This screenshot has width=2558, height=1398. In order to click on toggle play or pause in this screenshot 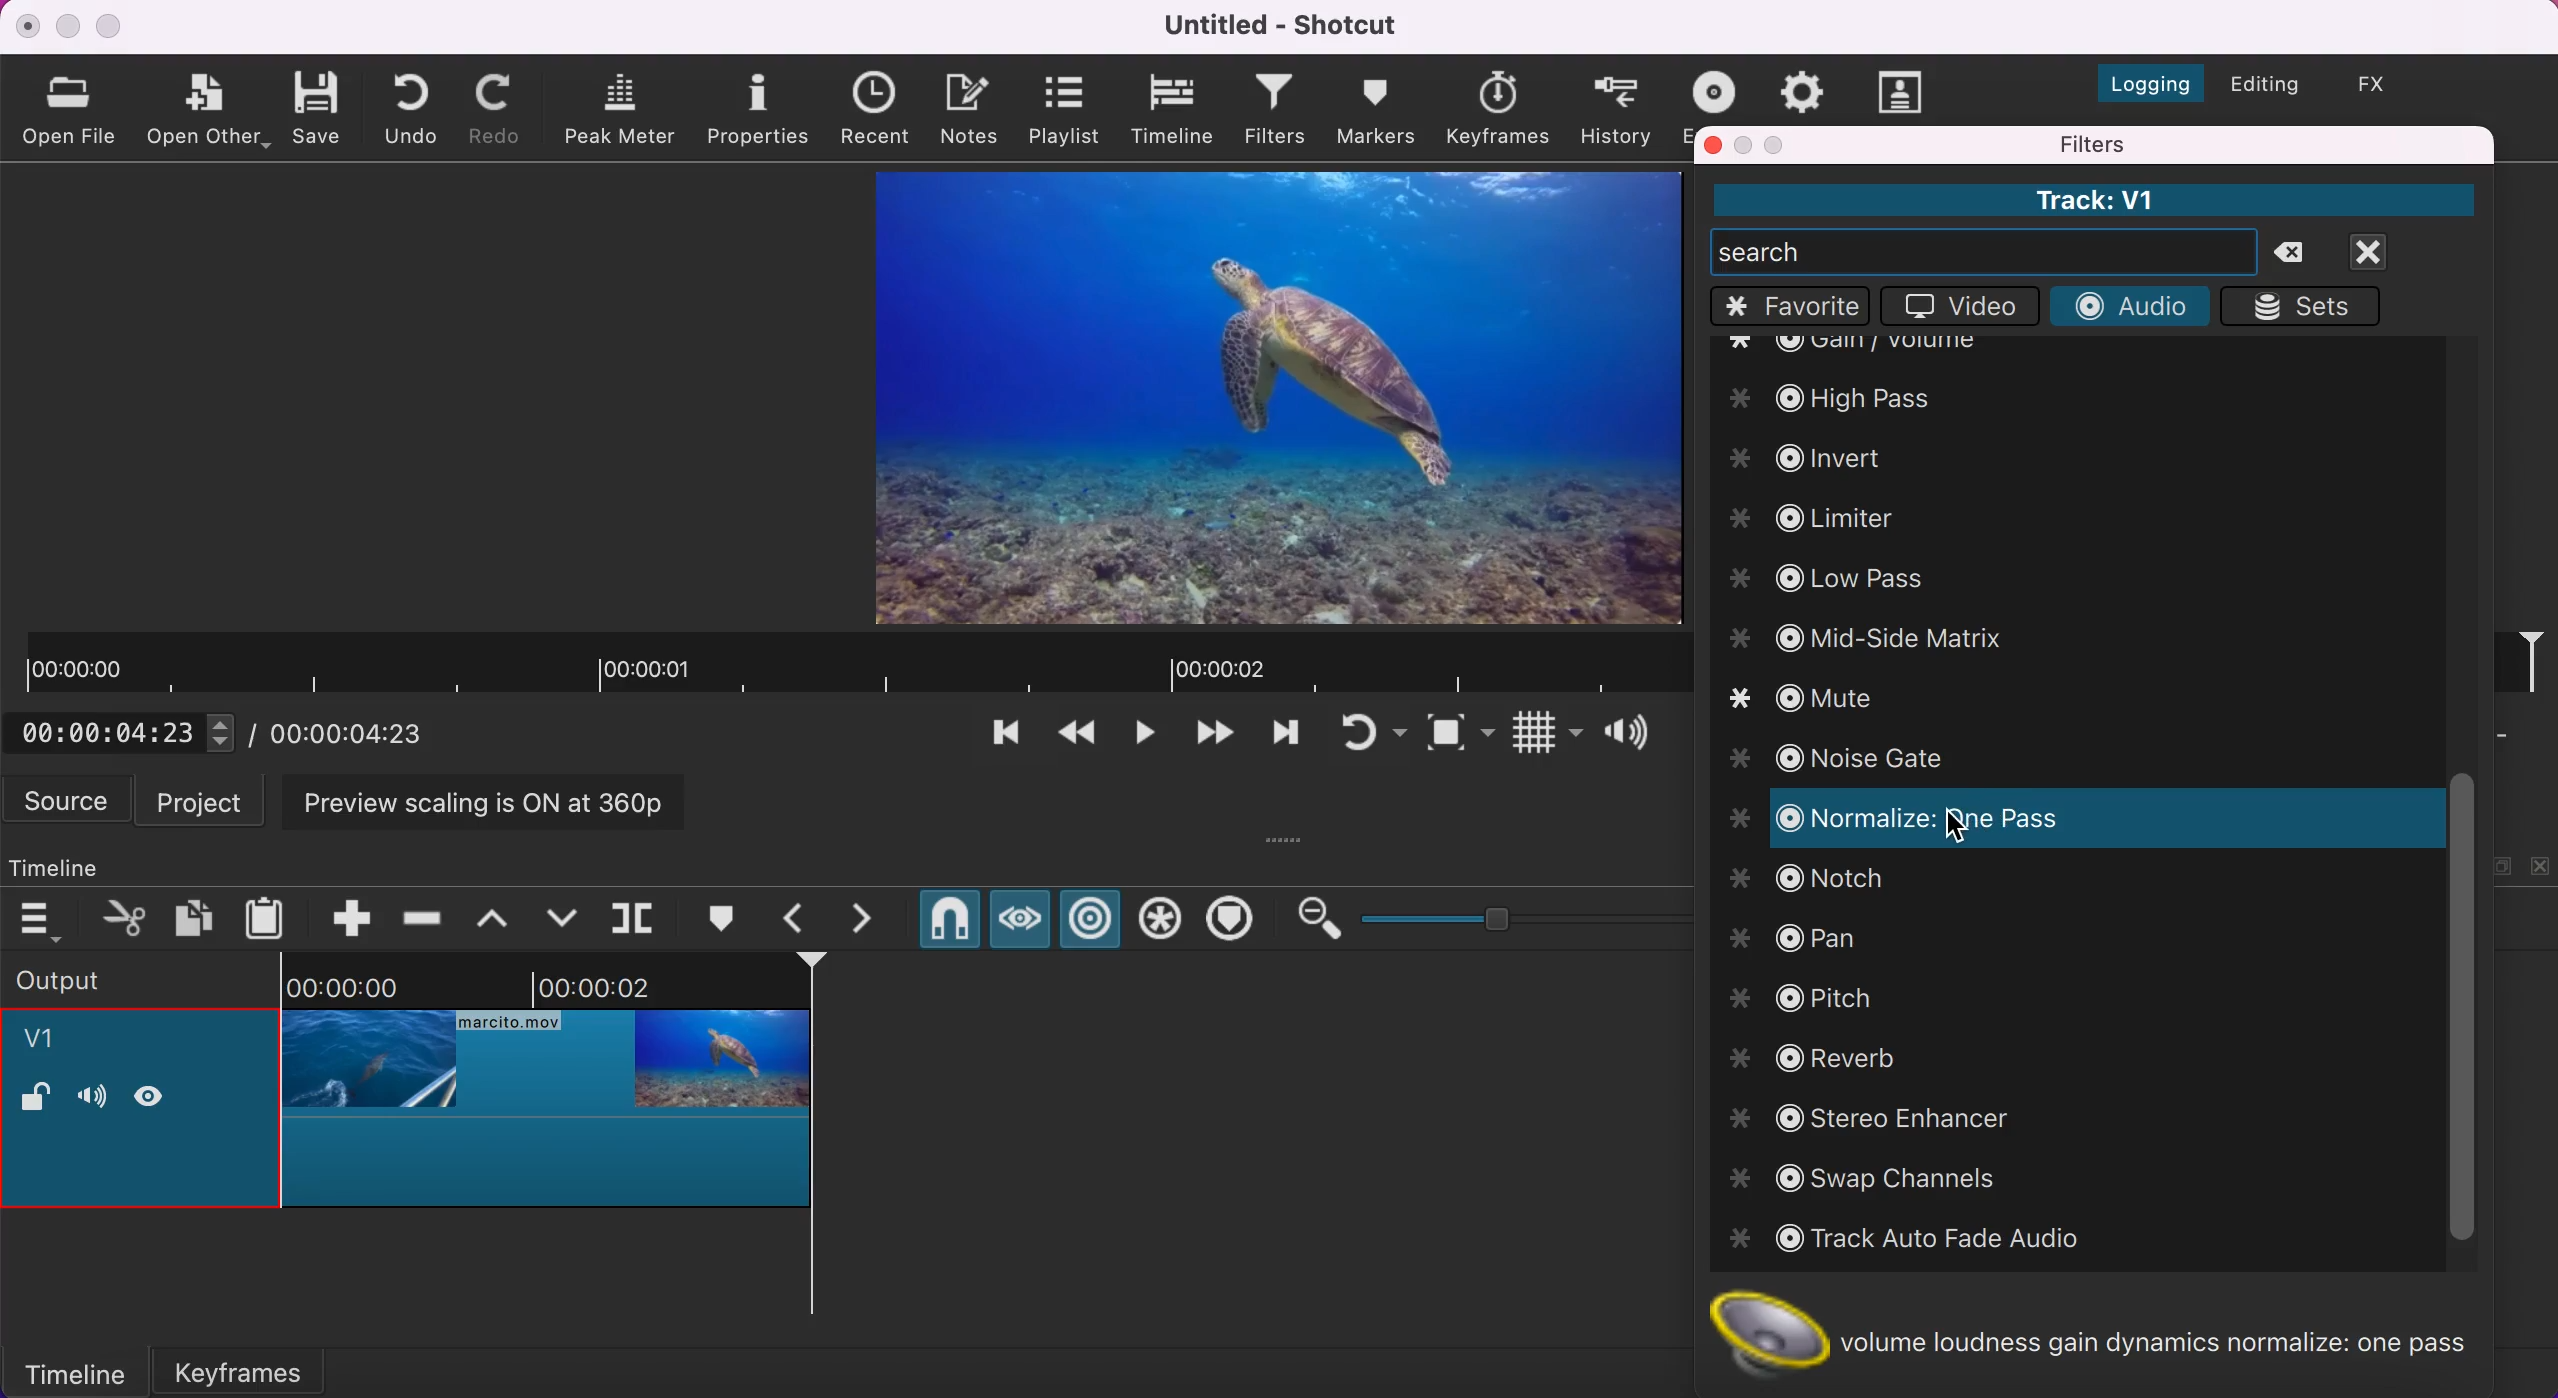, I will do `click(1145, 739)`.